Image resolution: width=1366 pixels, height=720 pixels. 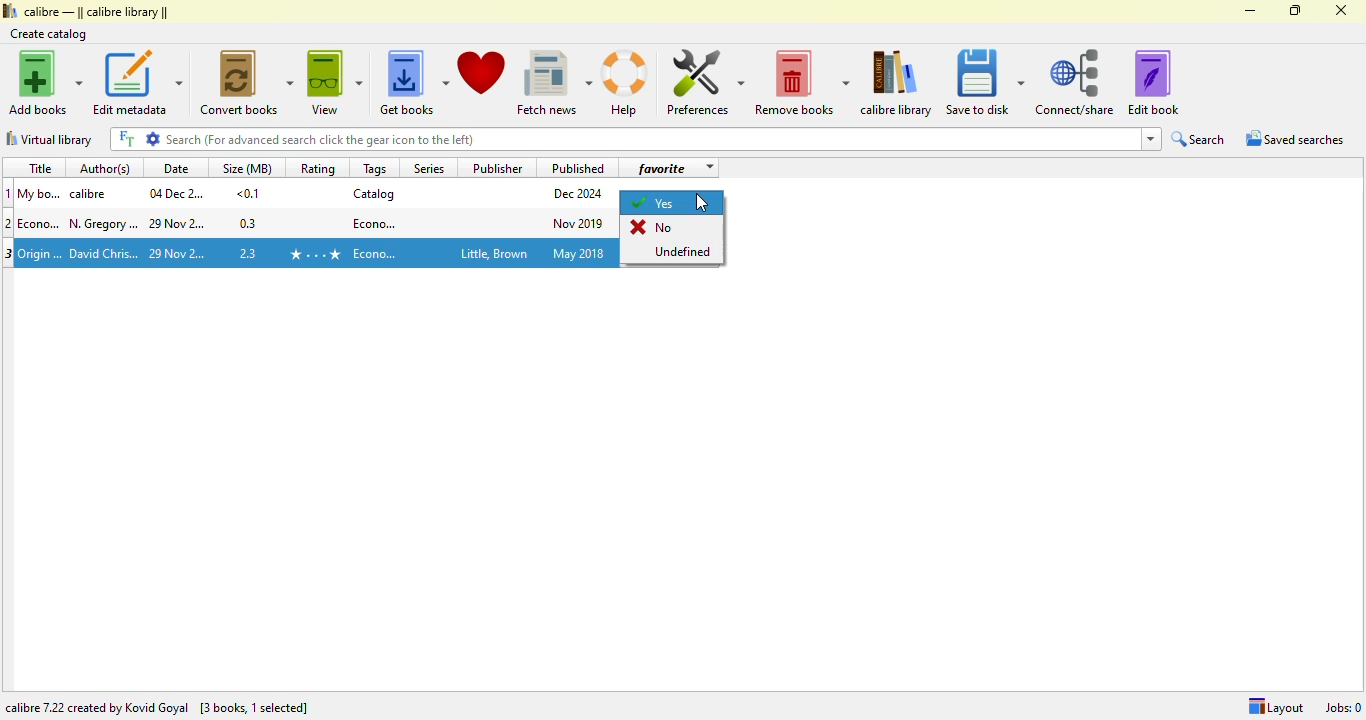 What do you see at coordinates (9, 254) in the screenshot?
I see `3` at bounding box center [9, 254].